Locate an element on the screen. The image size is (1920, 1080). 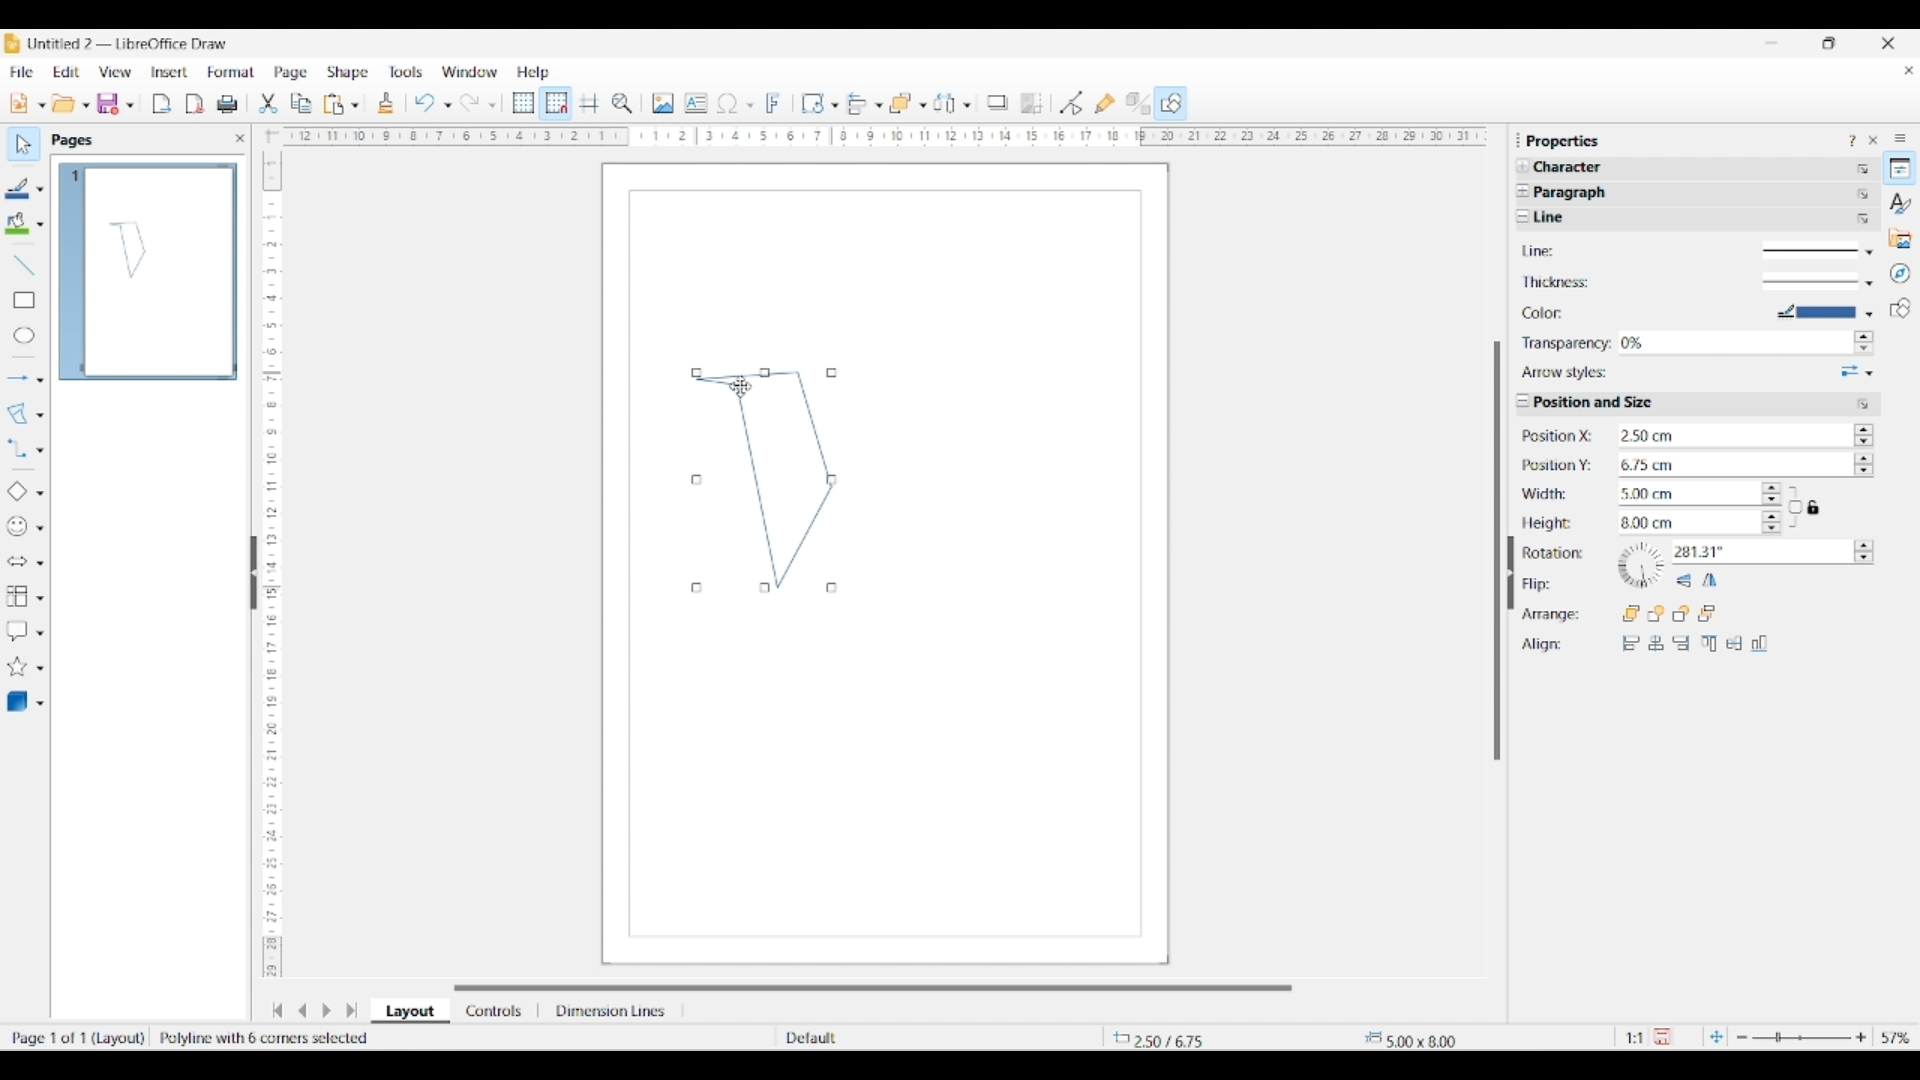
Software logo is located at coordinates (12, 43).